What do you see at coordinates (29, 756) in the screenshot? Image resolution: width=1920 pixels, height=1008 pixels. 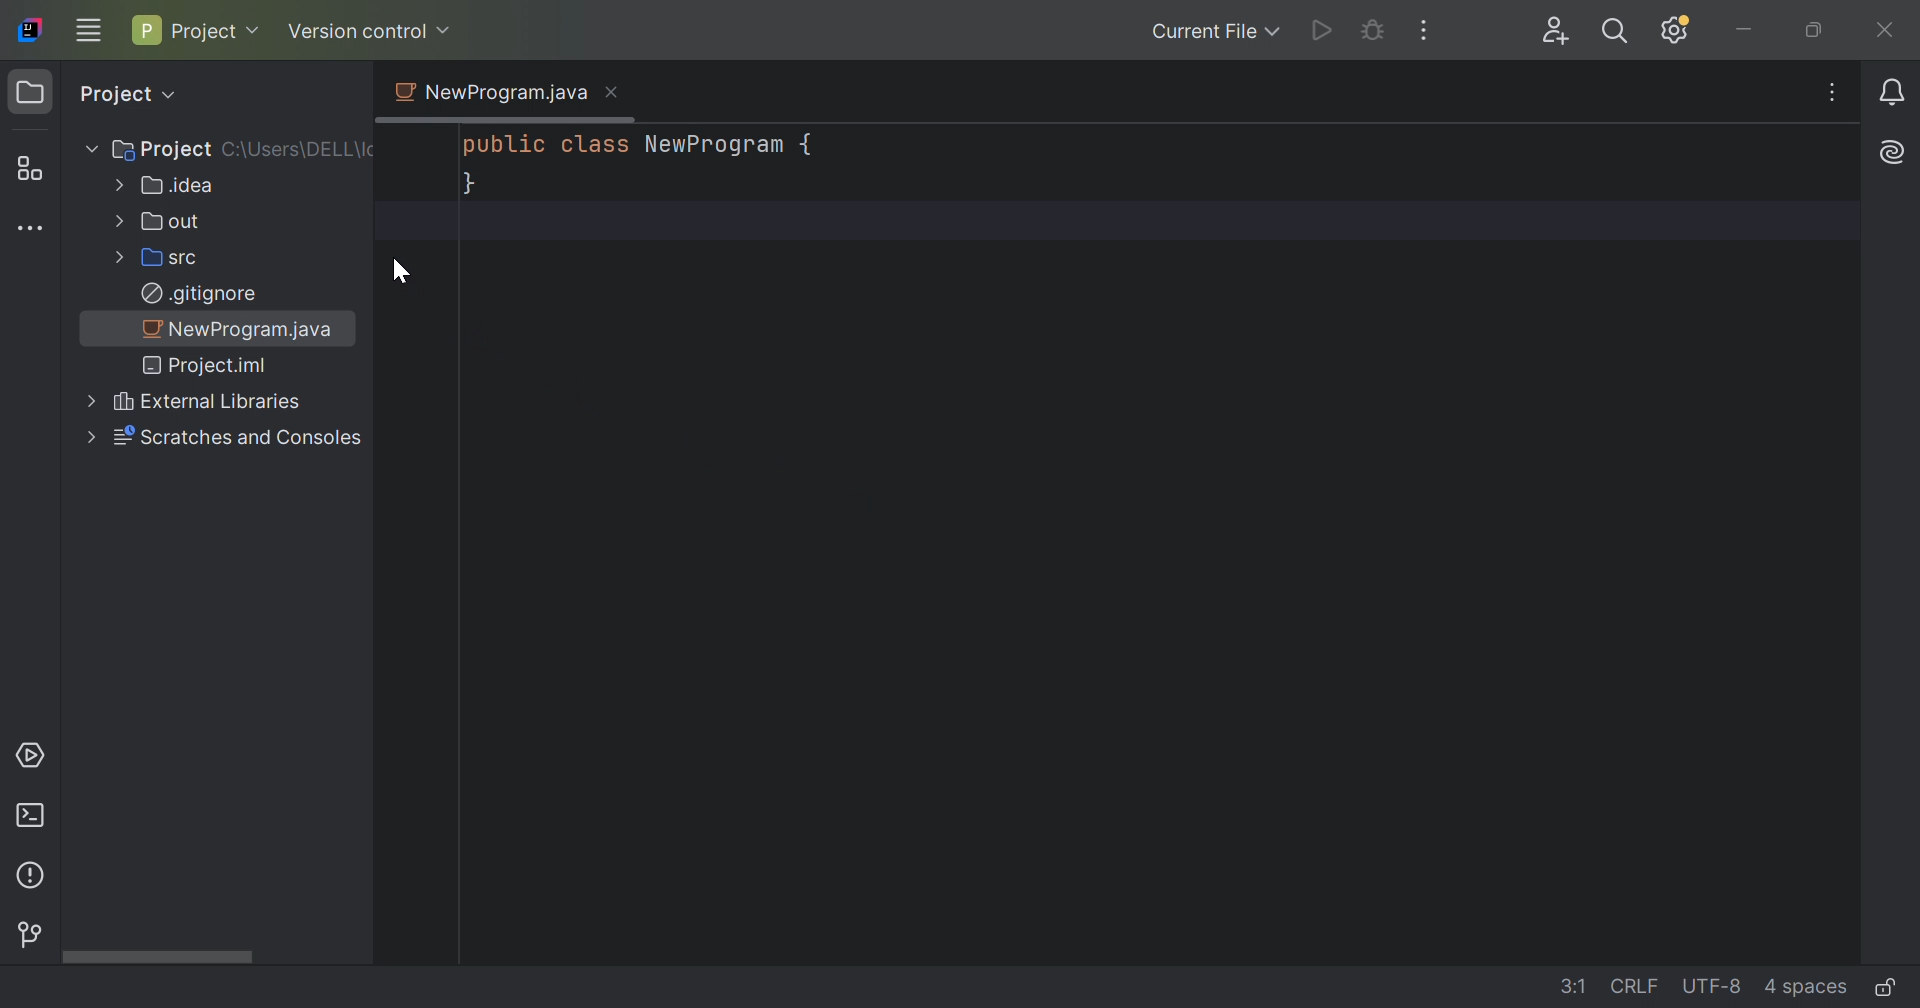 I see `Services` at bounding box center [29, 756].